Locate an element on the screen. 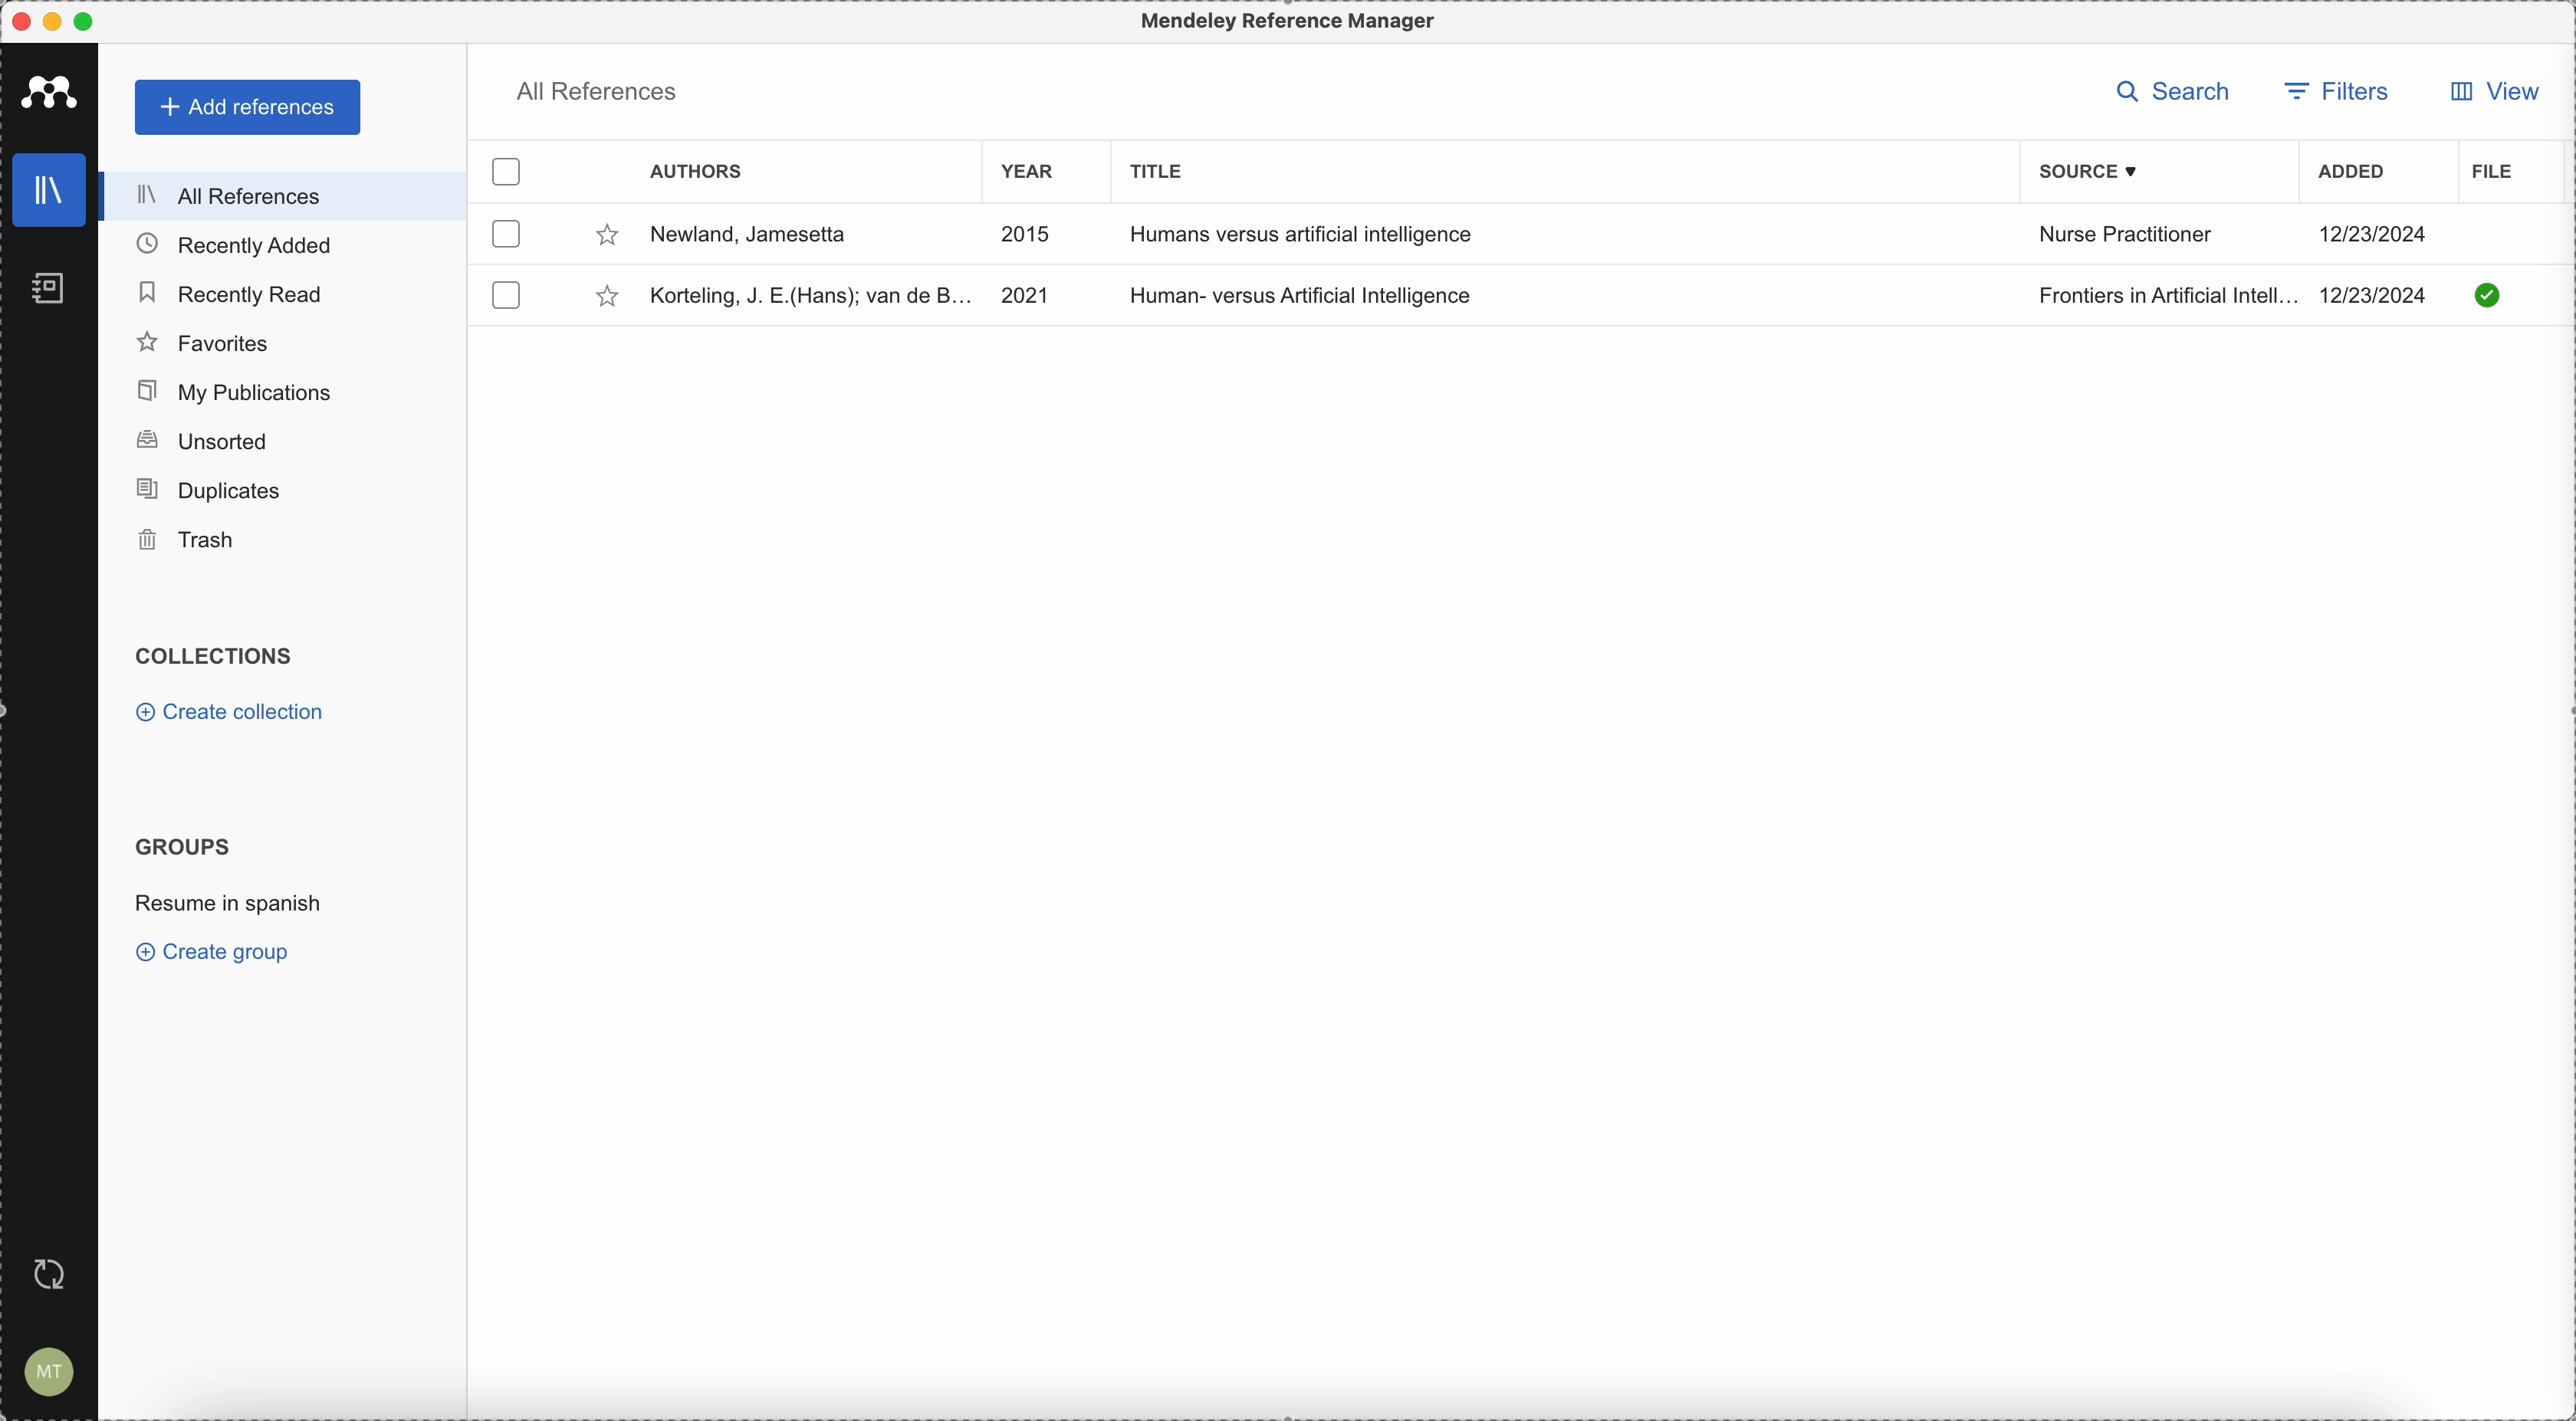  Human- versus Artificial Intelligence is located at coordinates (1306, 294).